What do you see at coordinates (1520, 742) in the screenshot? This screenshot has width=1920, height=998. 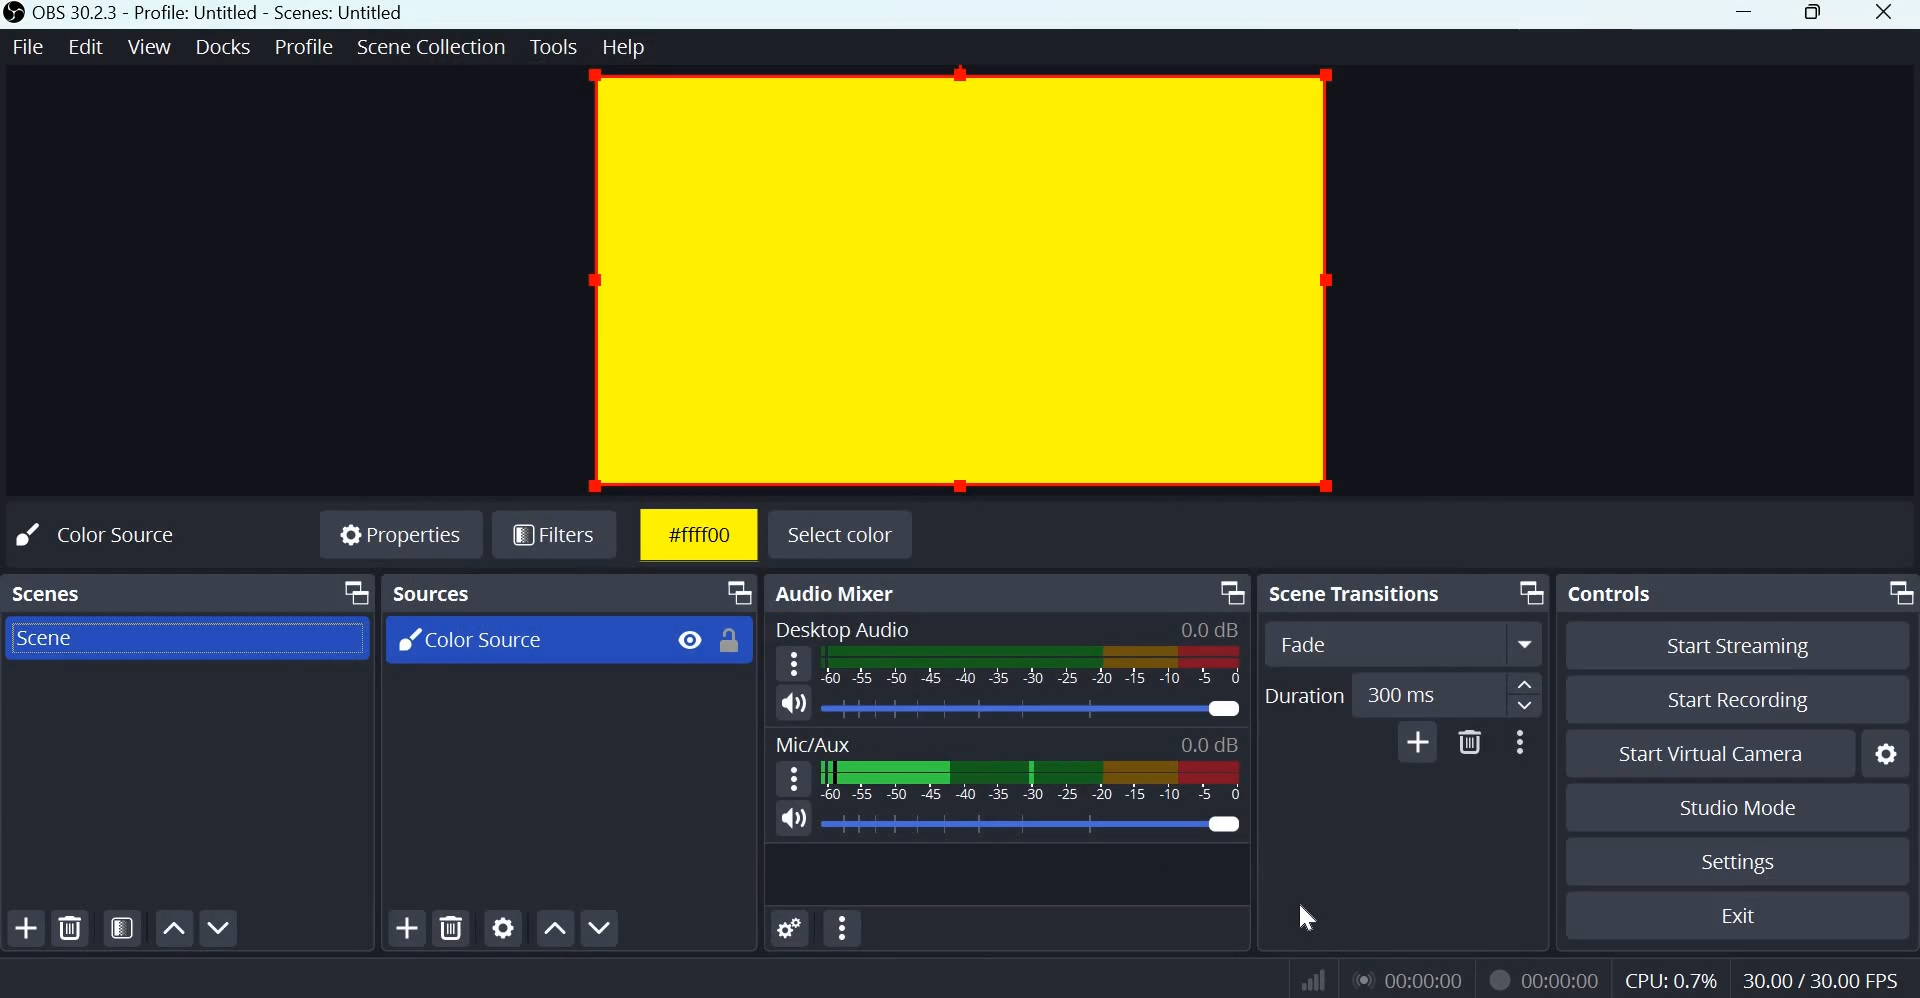 I see `More options` at bounding box center [1520, 742].